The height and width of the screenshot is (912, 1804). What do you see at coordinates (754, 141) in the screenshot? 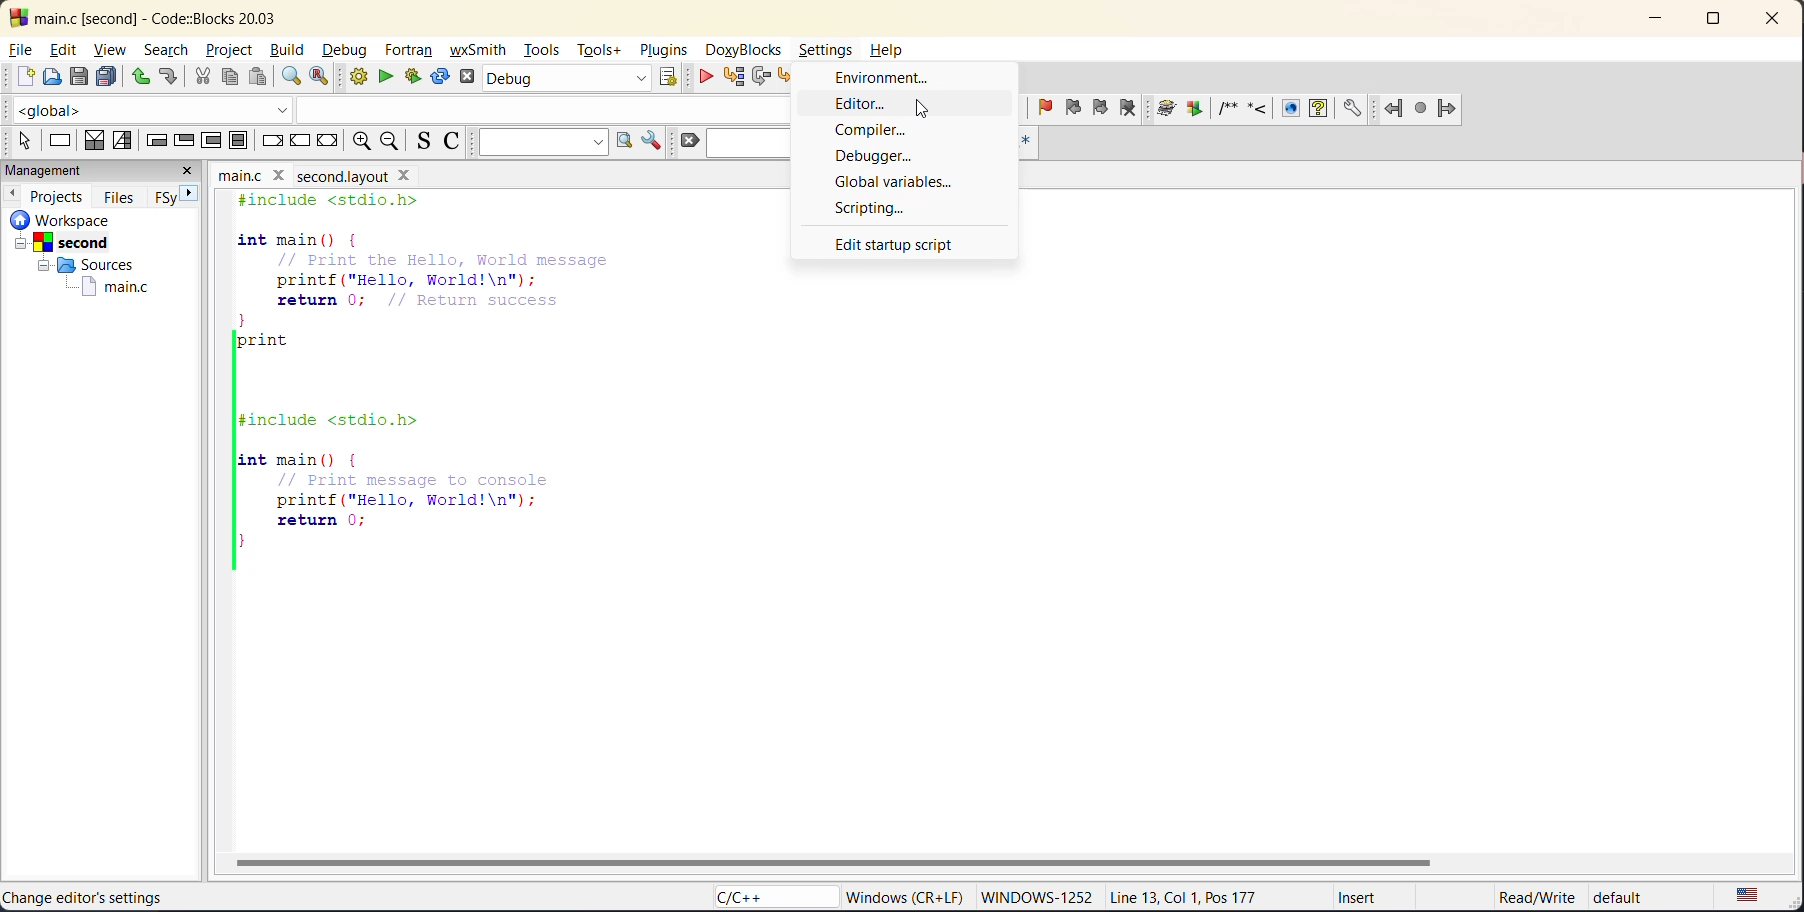
I see `search` at bounding box center [754, 141].